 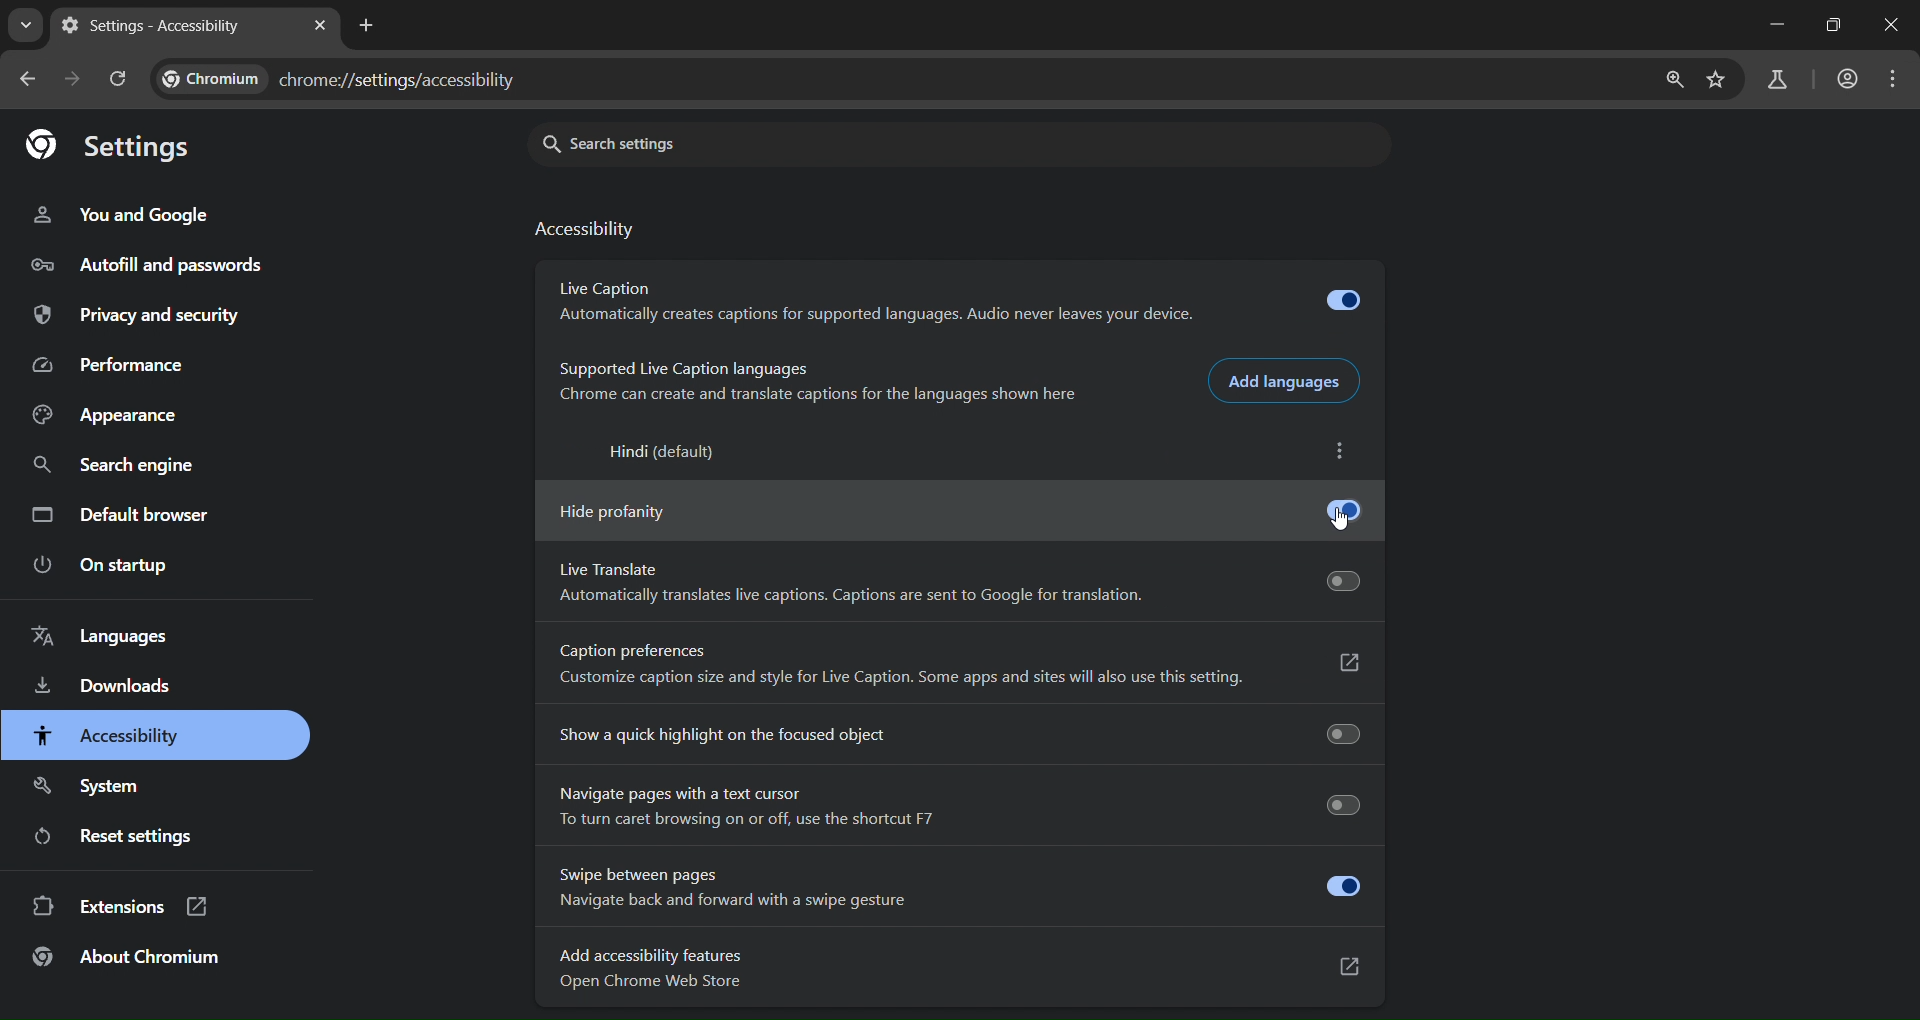 What do you see at coordinates (690, 144) in the screenshot?
I see `search settings` at bounding box center [690, 144].